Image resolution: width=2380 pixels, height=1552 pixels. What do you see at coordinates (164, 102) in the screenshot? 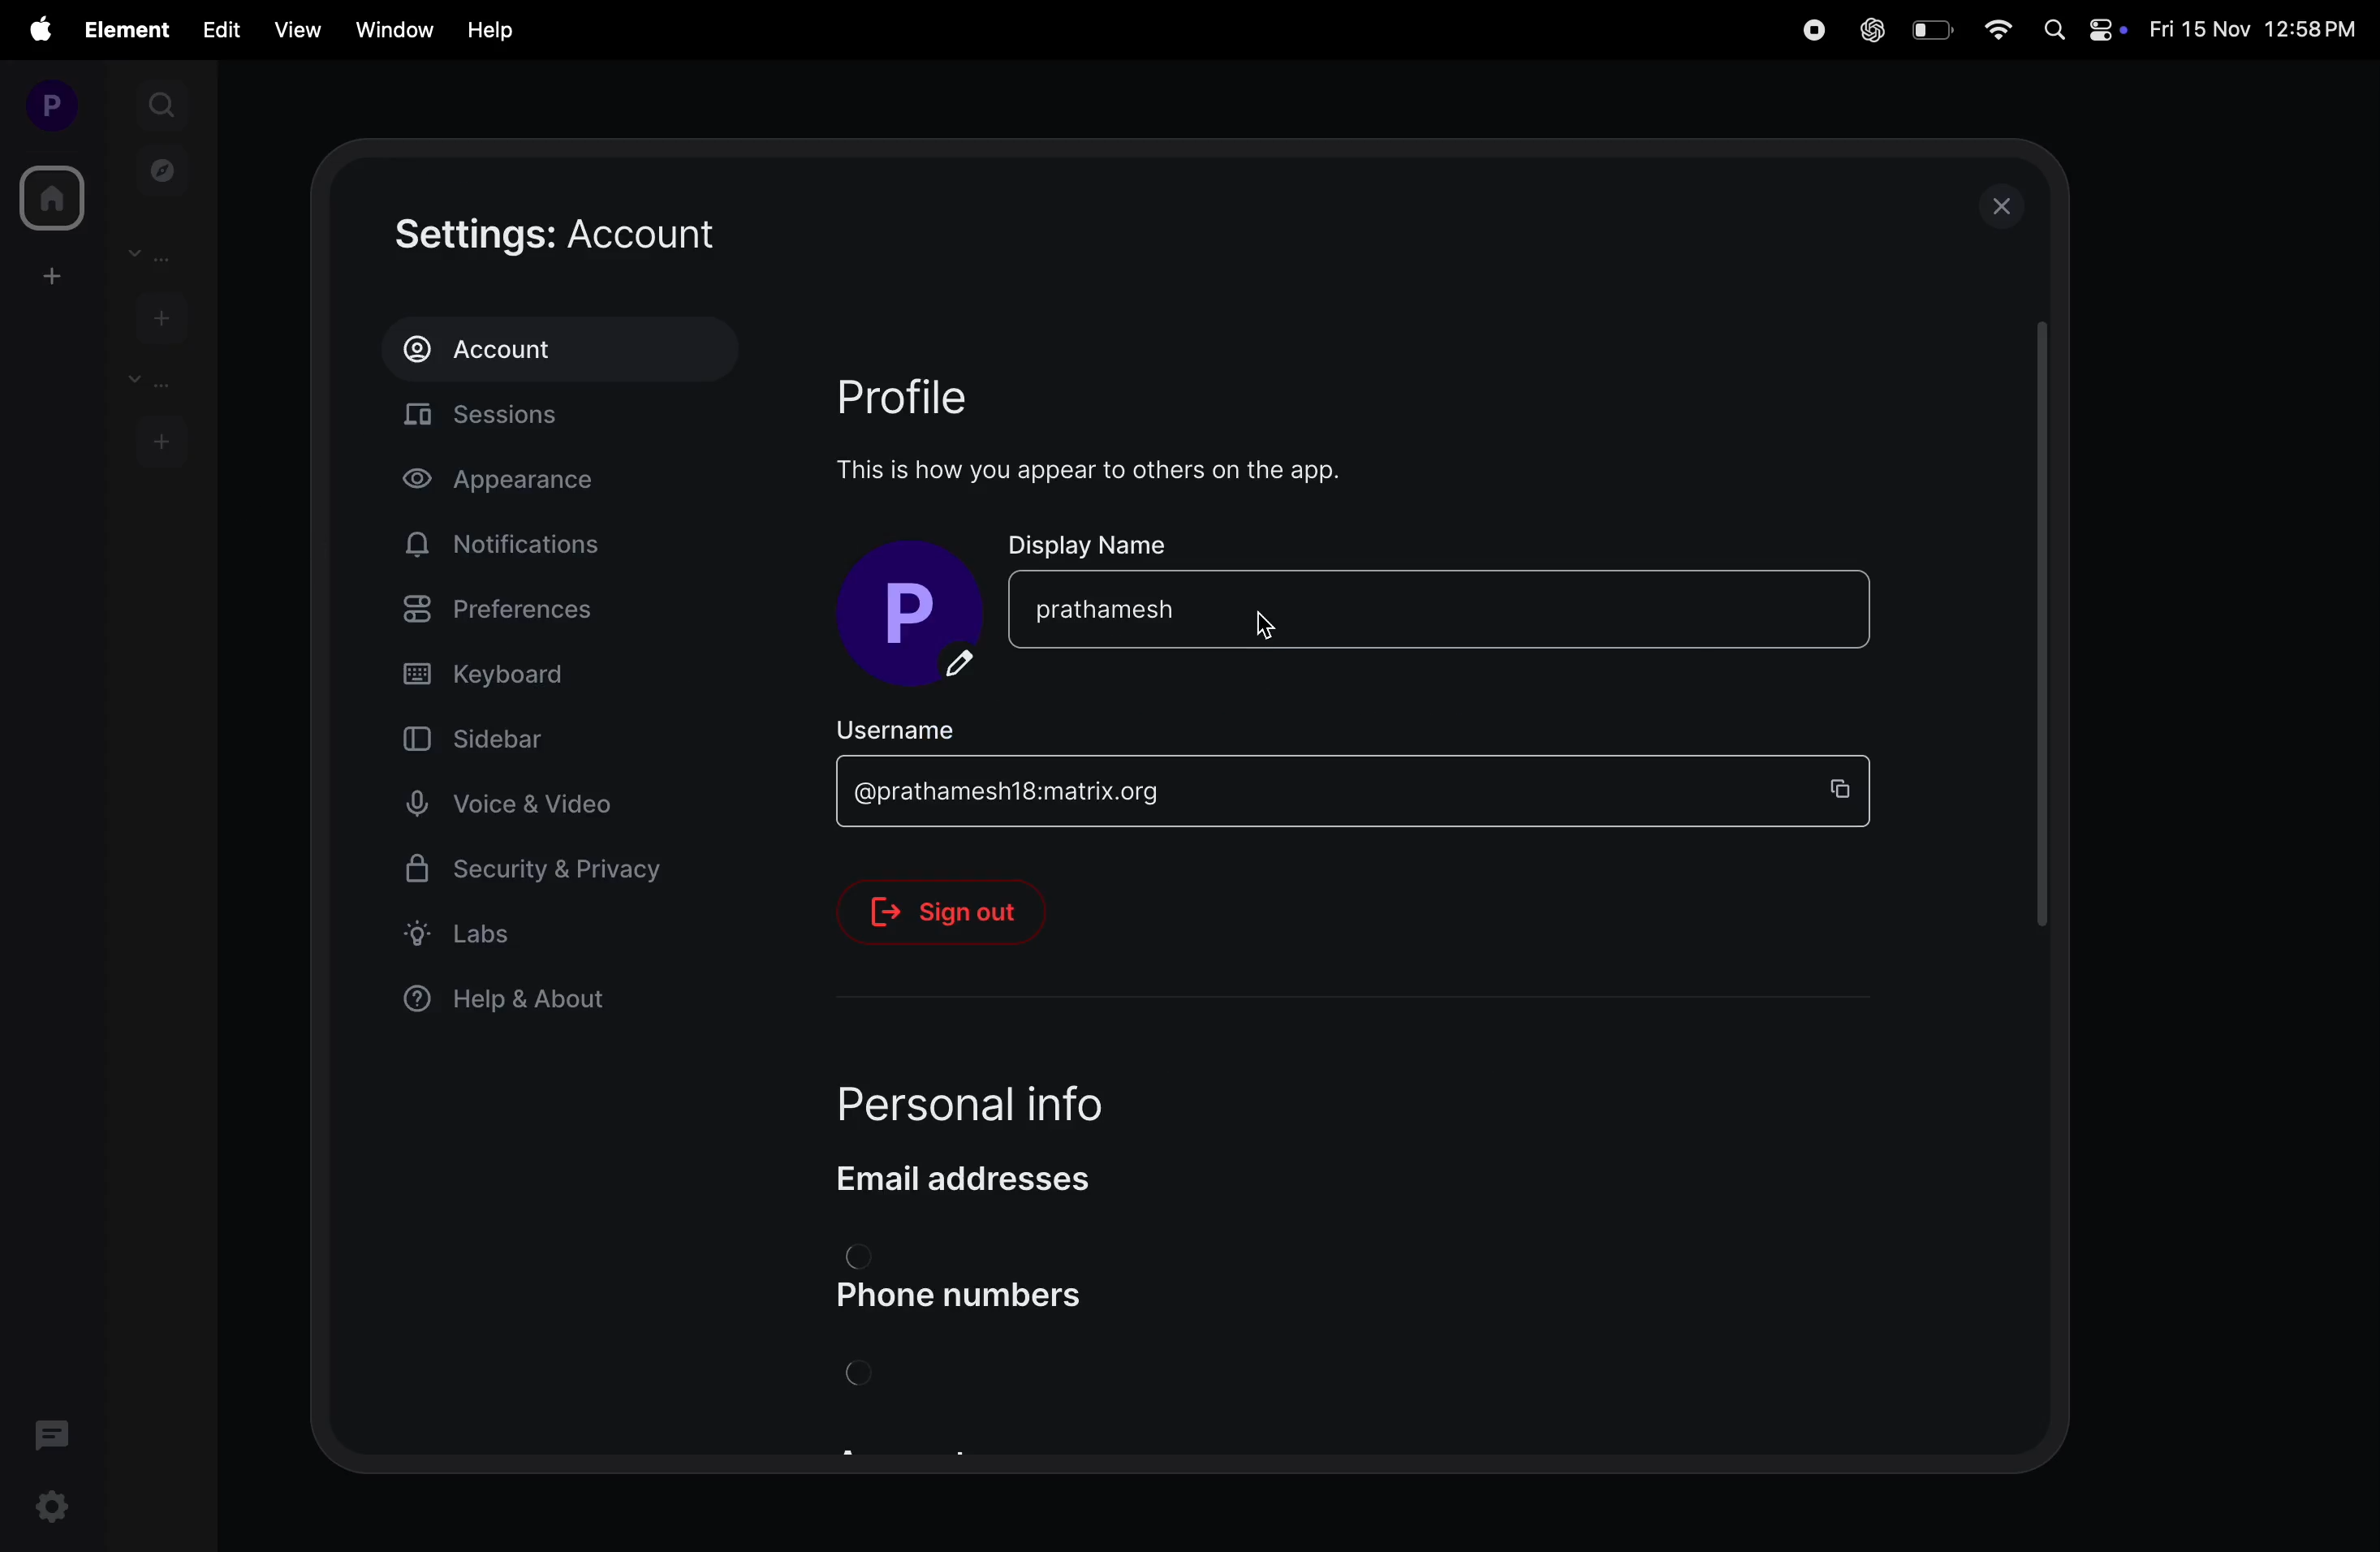
I see `search1` at bounding box center [164, 102].